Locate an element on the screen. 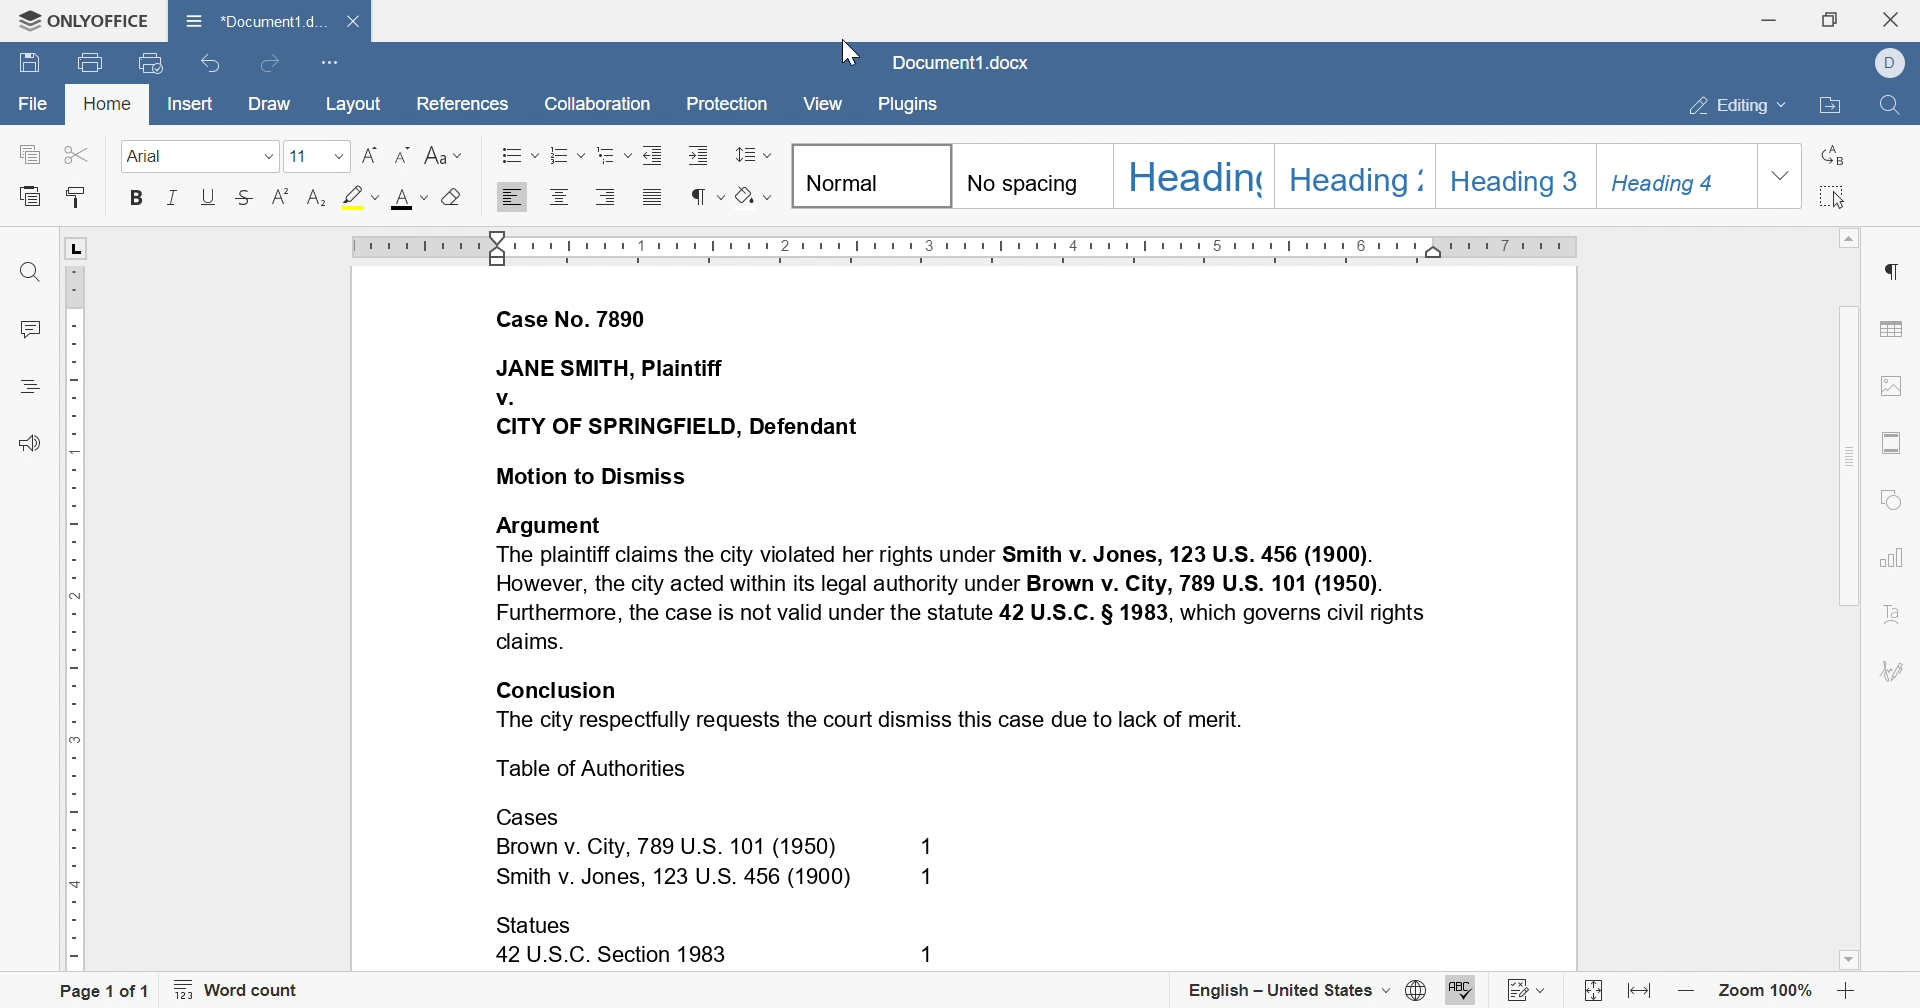 The height and width of the screenshot is (1008, 1920). superscript is located at coordinates (314, 197).